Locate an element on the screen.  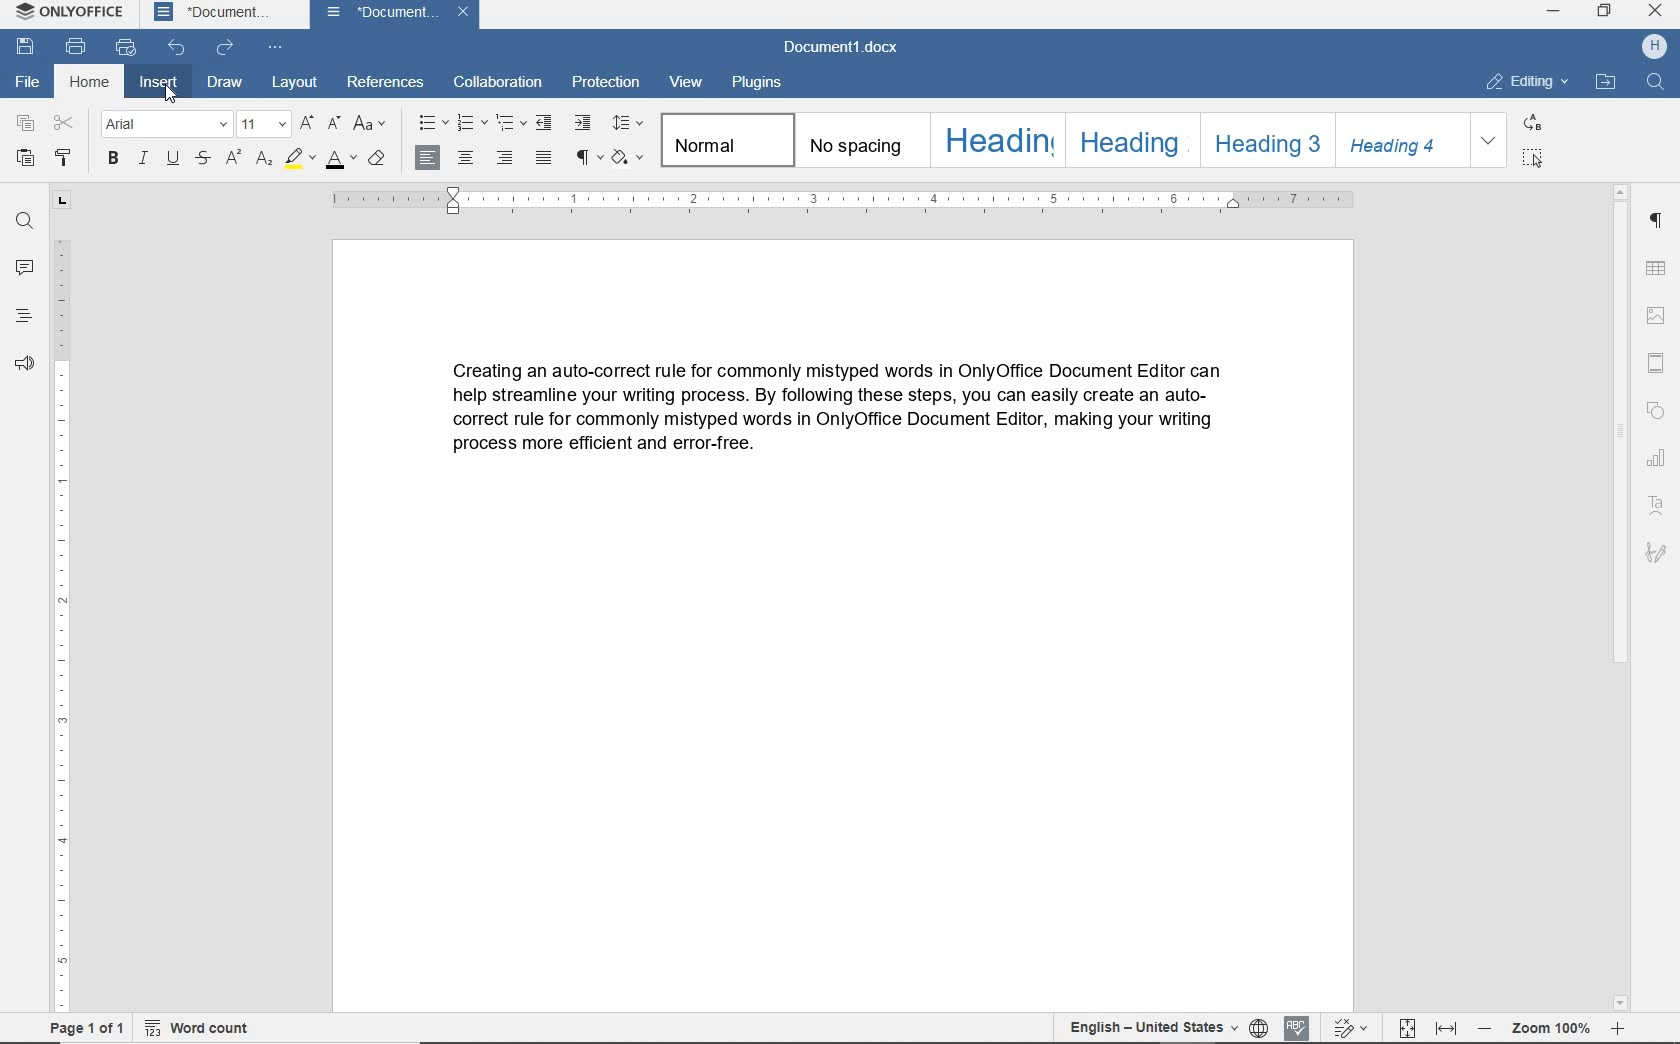
word count is located at coordinates (204, 1030).